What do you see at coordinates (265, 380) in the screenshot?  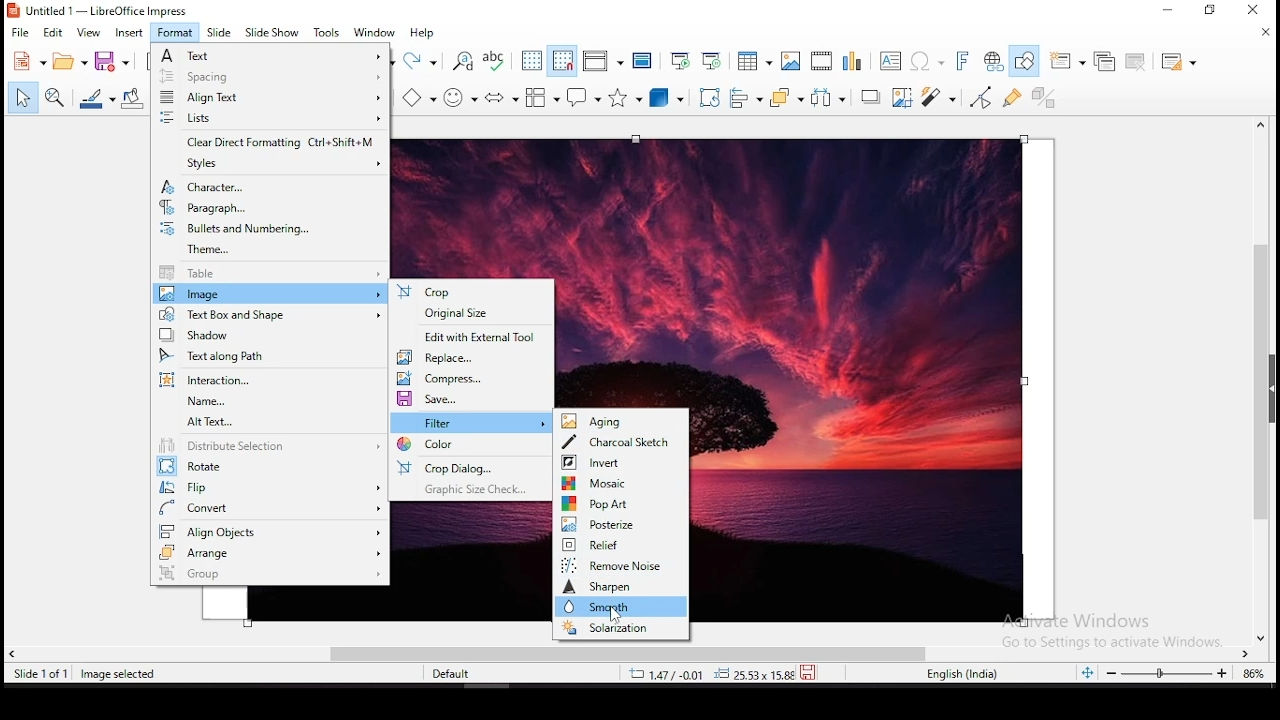 I see `interaction` at bounding box center [265, 380].